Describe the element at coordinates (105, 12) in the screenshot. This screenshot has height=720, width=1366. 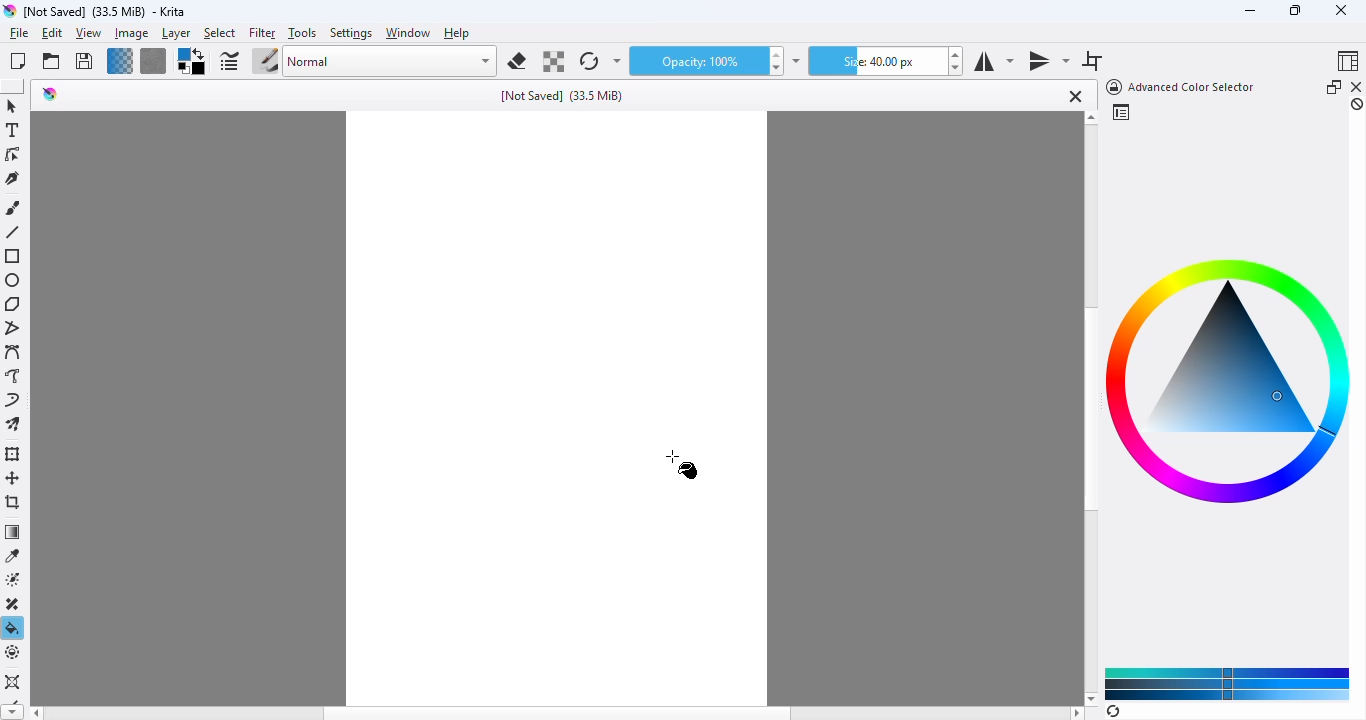
I see `title` at that location.